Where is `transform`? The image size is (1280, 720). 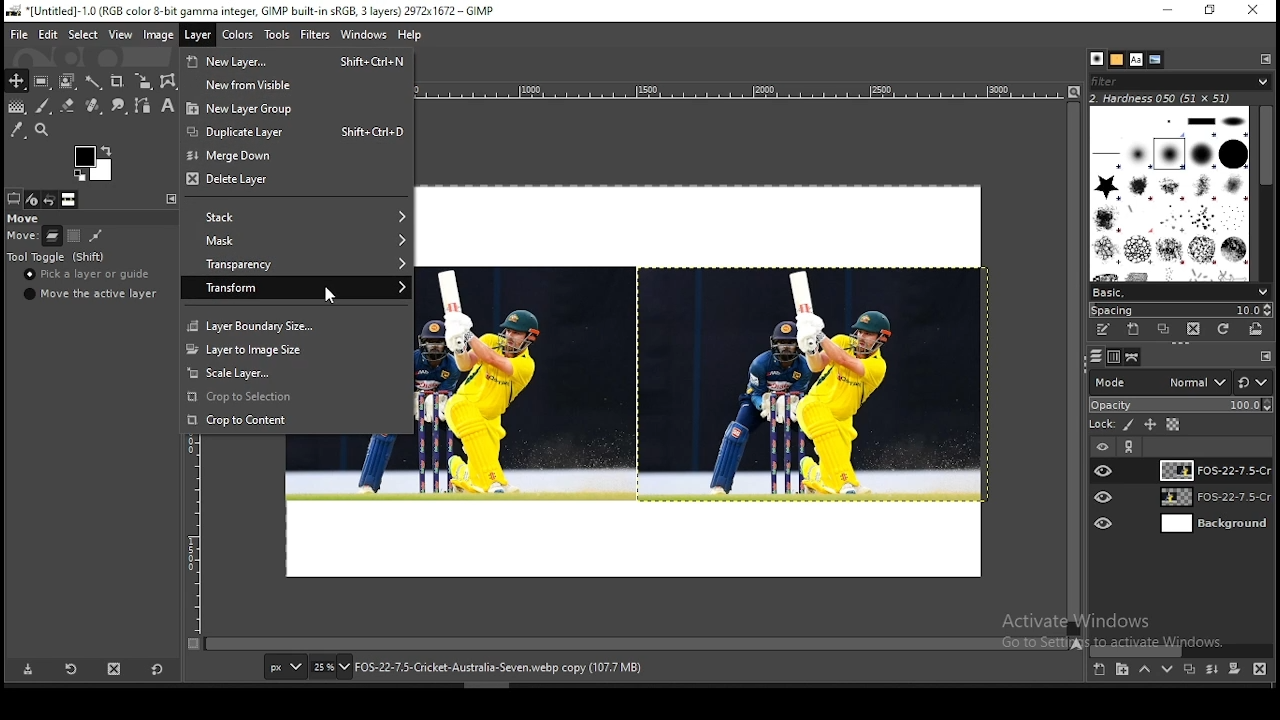
transform is located at coordinates (296, 287).